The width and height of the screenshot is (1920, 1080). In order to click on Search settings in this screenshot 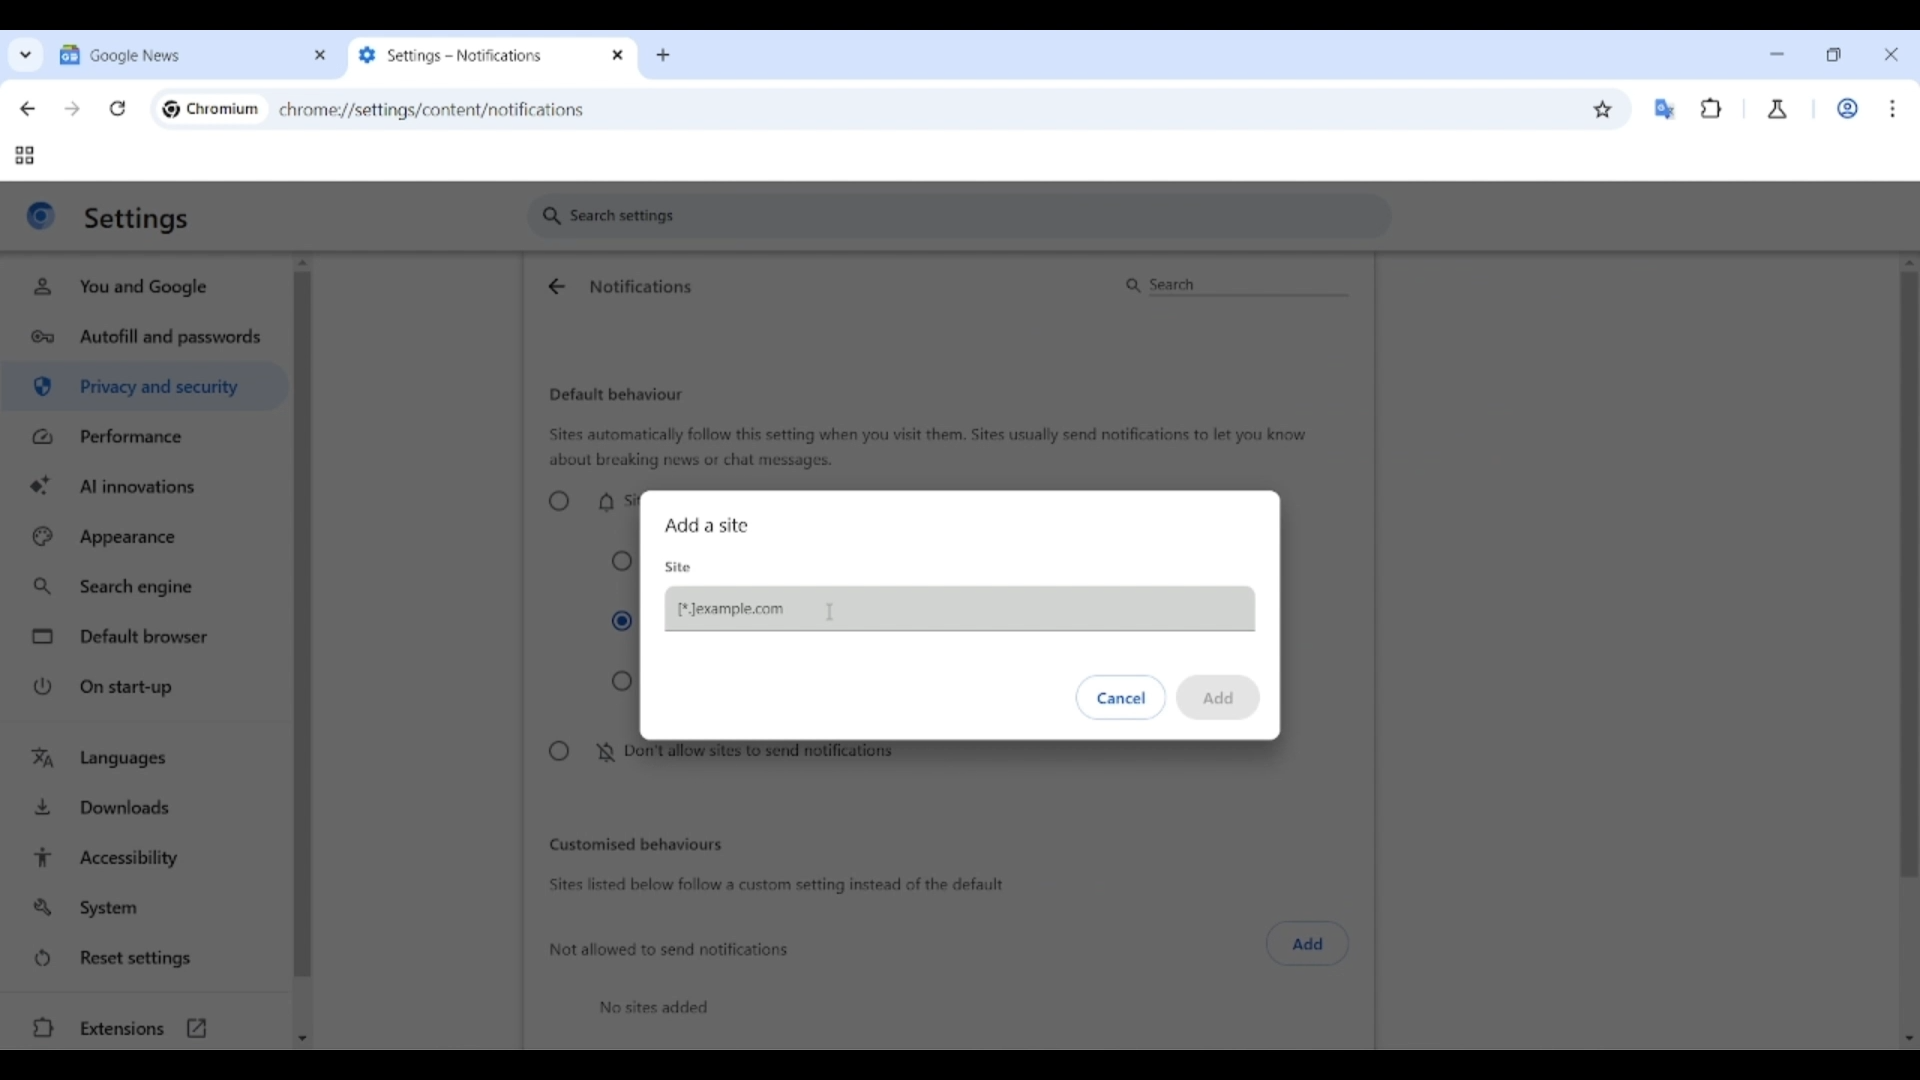, I will do `click(960, 216)`.